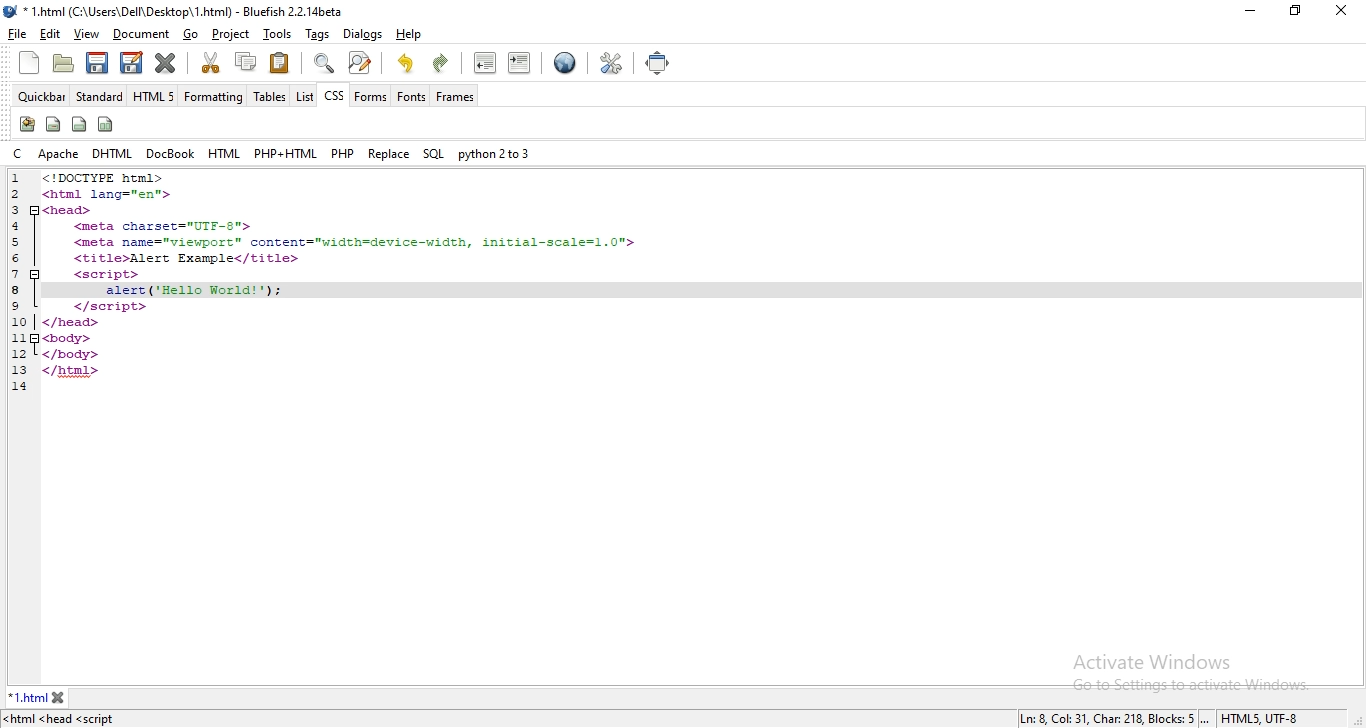 This screenshot has height=728, width=1366. Describe the element at coordinates (18, 258) in the screenshot. I see `6` at that location.